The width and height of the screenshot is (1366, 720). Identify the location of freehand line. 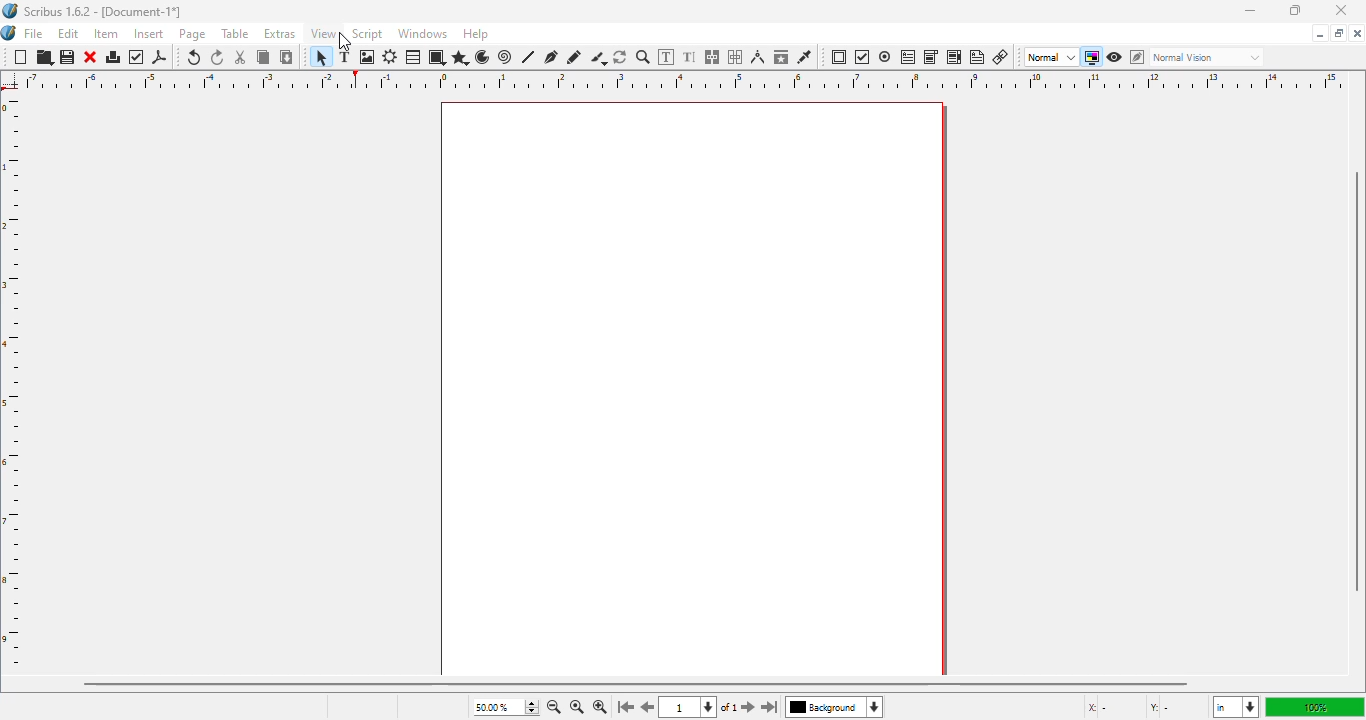
(574, 57).